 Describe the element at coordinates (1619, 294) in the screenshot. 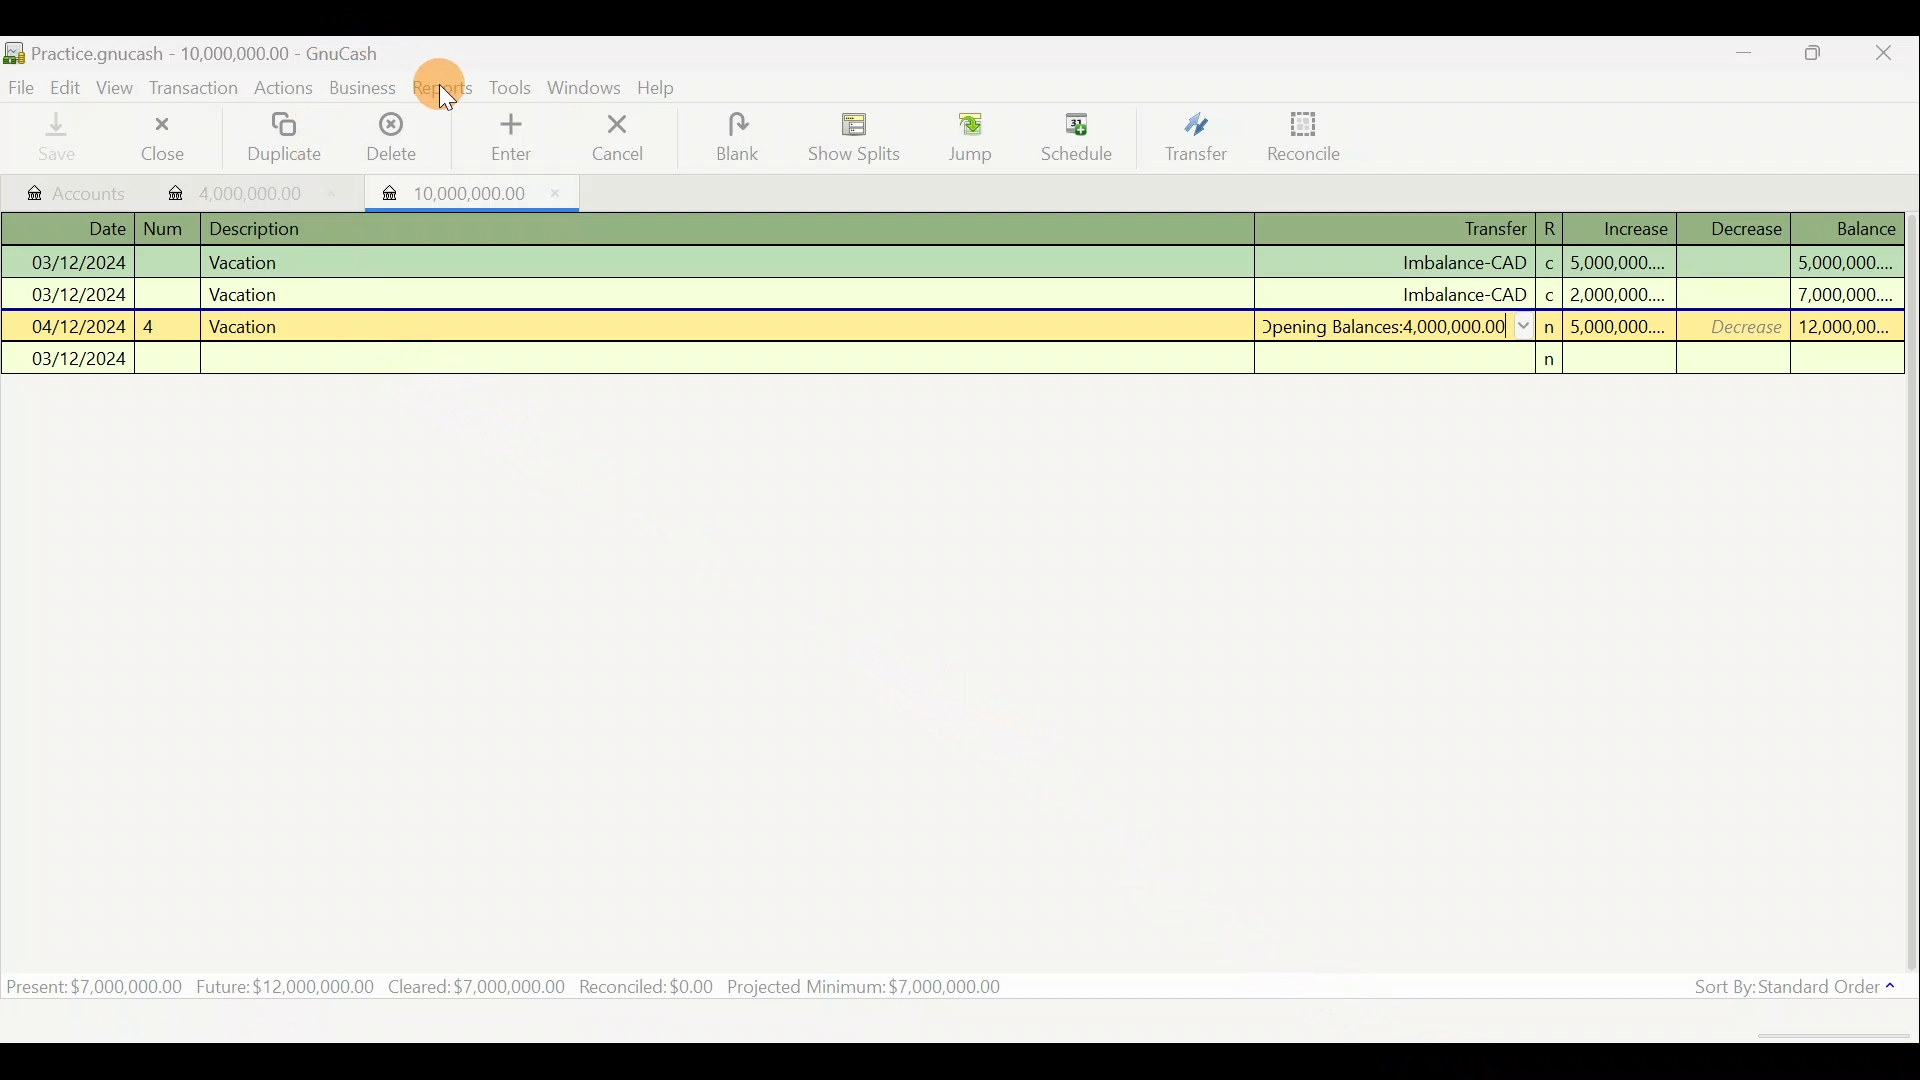

I see `2,000,000....` at that location.